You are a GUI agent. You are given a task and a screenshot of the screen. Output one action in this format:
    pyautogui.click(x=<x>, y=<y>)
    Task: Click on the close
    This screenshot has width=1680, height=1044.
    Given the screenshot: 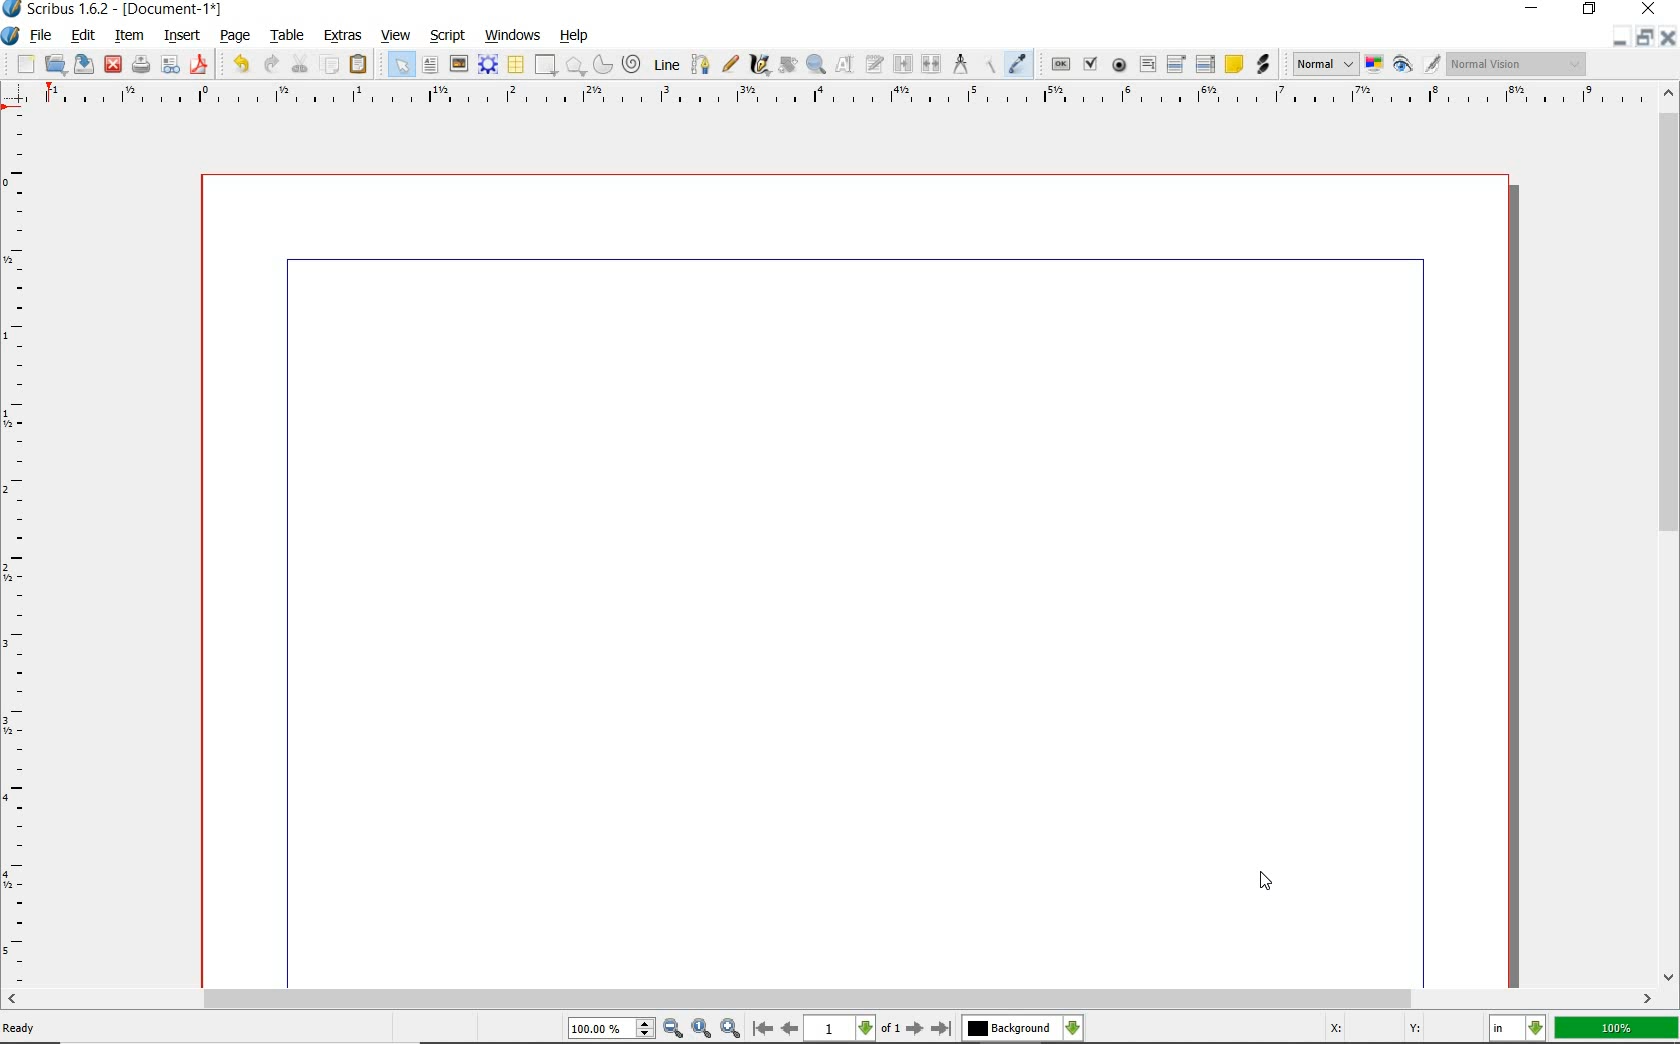 What is the action you would take?
    pyautogui.click(x=113, y=63)
    